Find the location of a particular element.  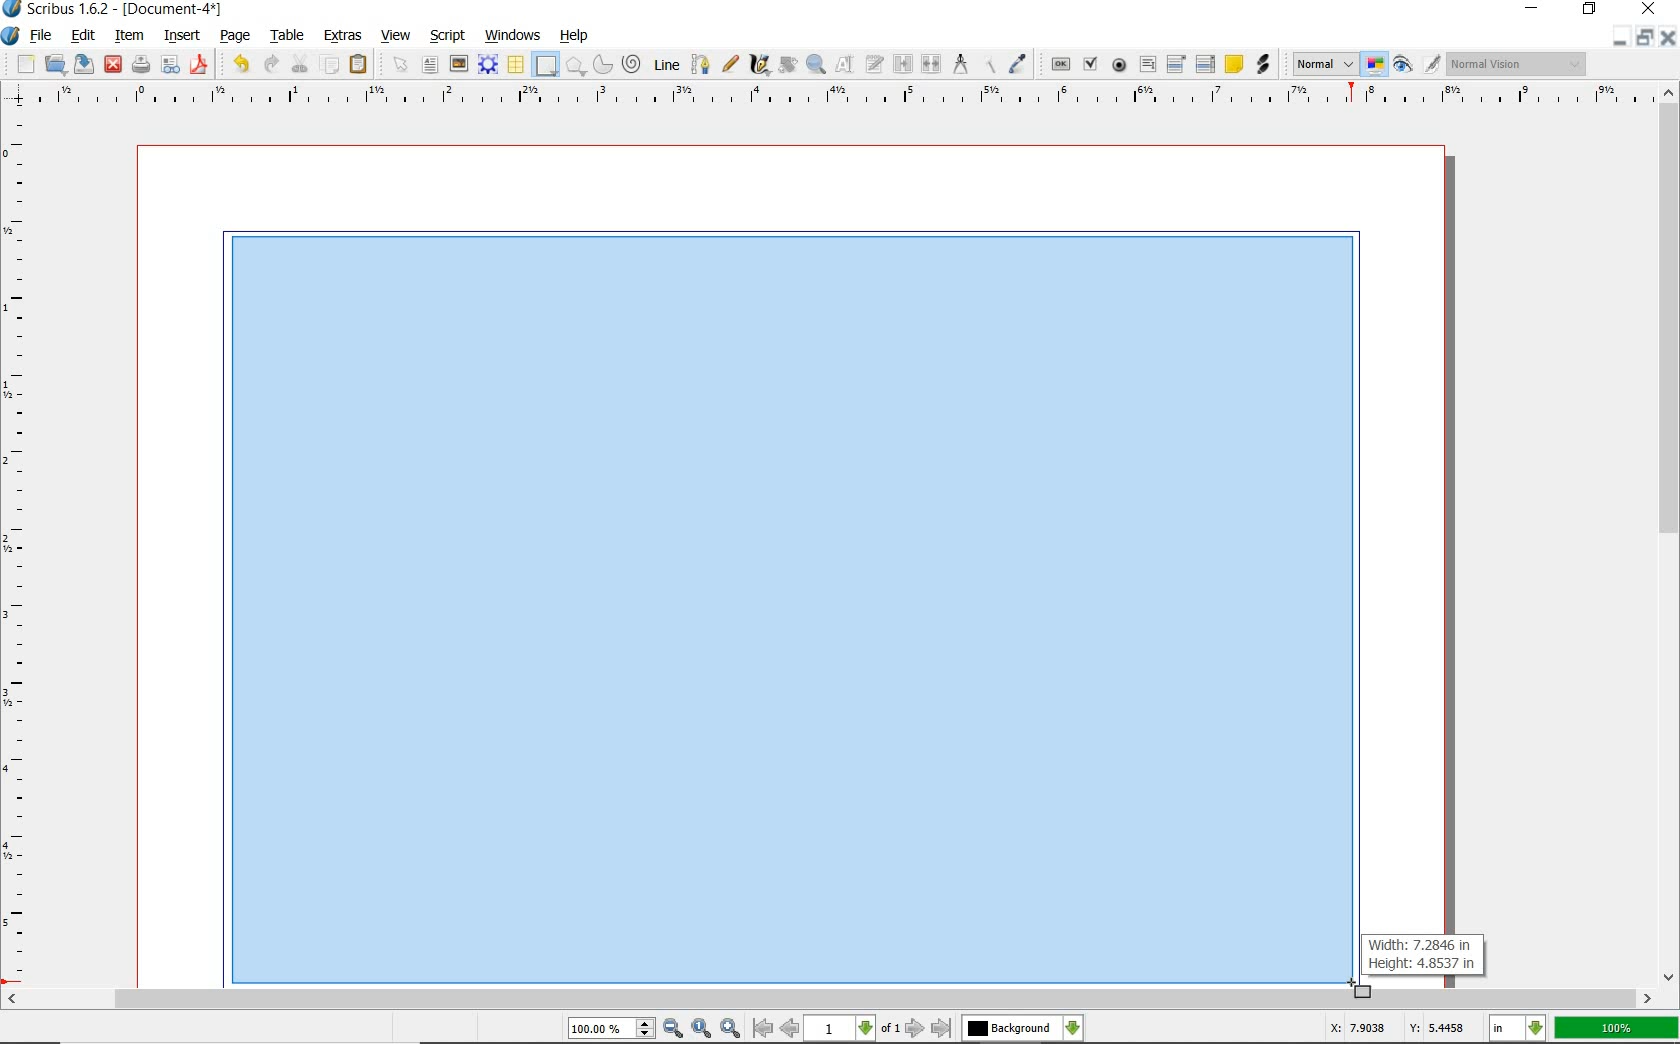

link text frames is located at coordinates (900, 63).